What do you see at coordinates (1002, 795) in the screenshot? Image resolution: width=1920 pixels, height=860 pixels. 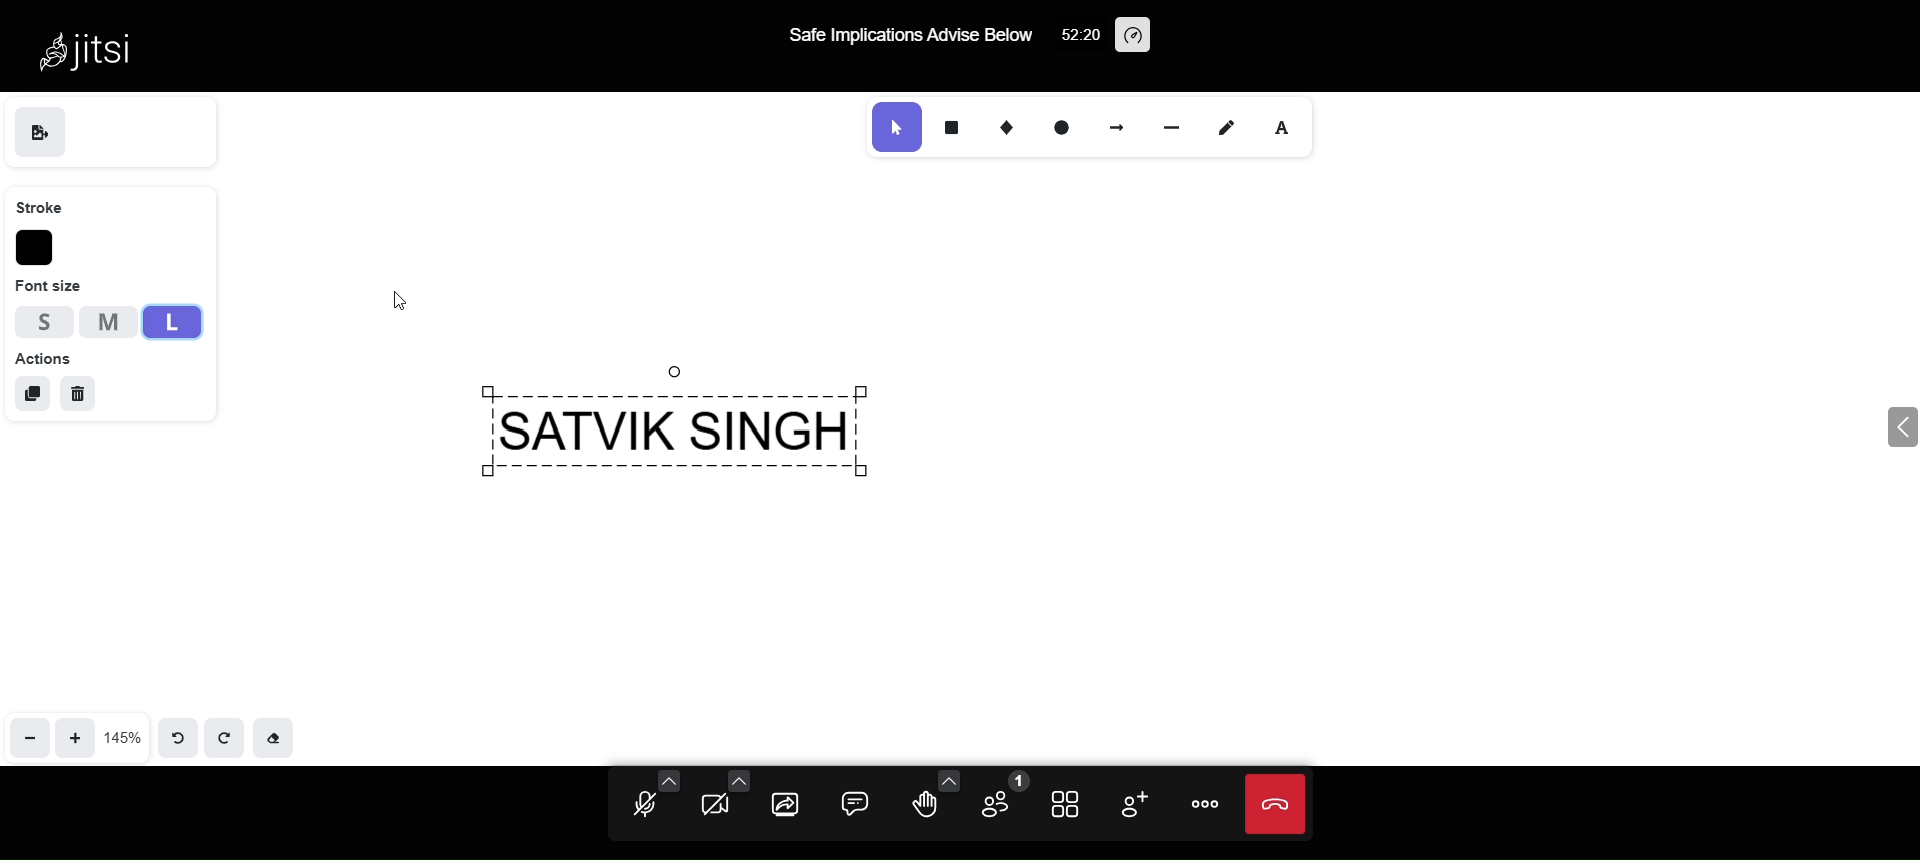 I see `participants` at bounding box center [1002, 795].